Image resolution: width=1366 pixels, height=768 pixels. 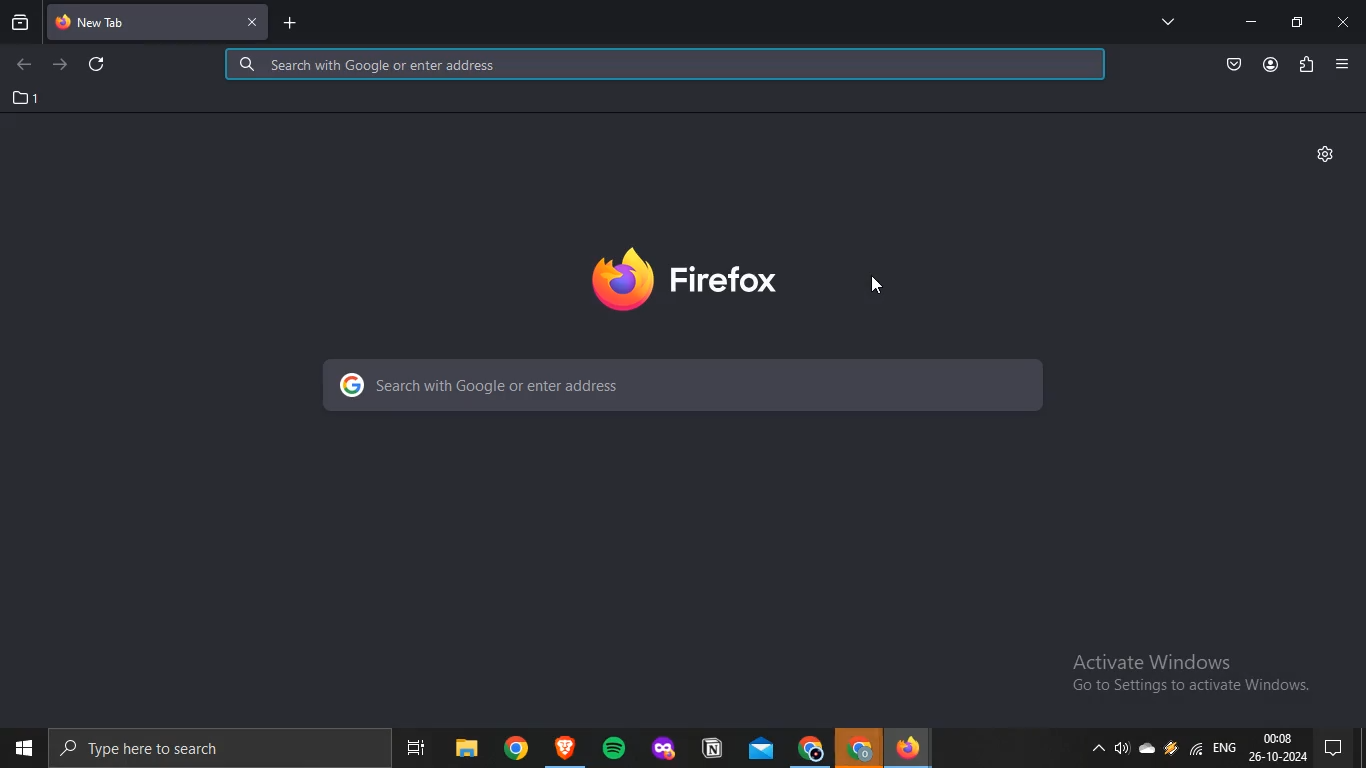 I want to click on refresh, so click(x=98, y=63).